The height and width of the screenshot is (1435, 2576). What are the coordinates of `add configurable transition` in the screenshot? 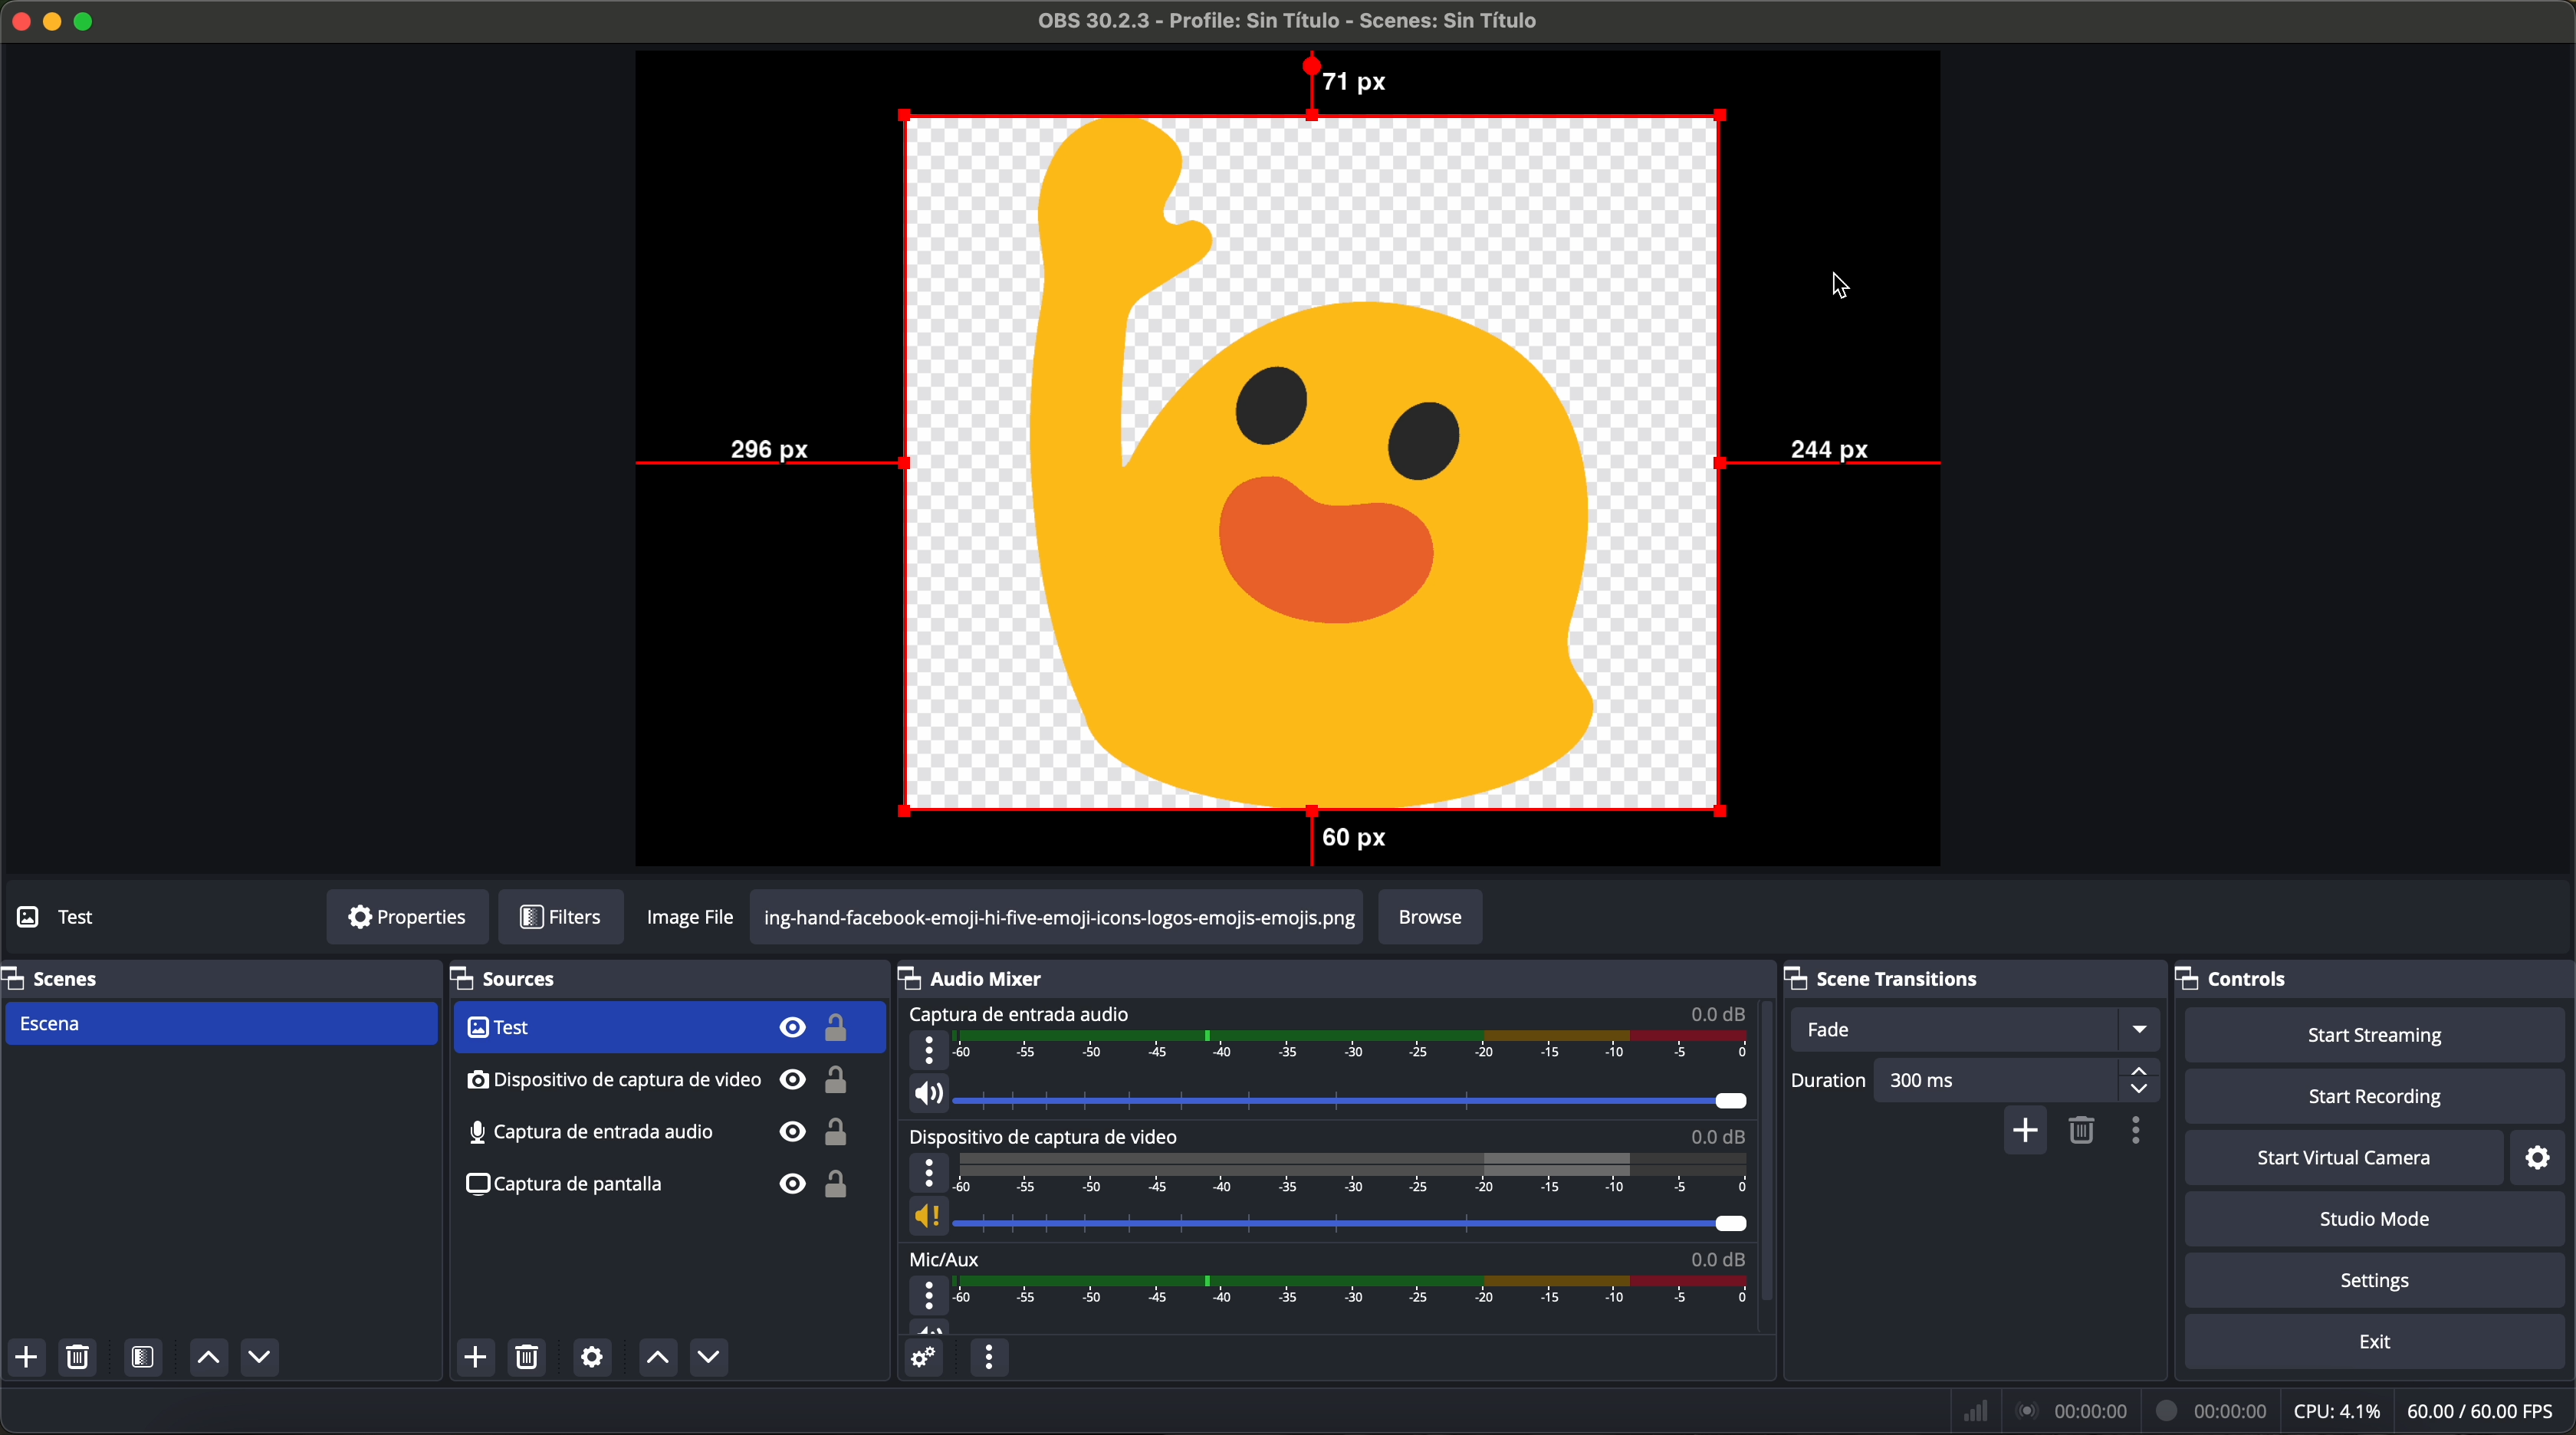 It's located at (2027, 1132).